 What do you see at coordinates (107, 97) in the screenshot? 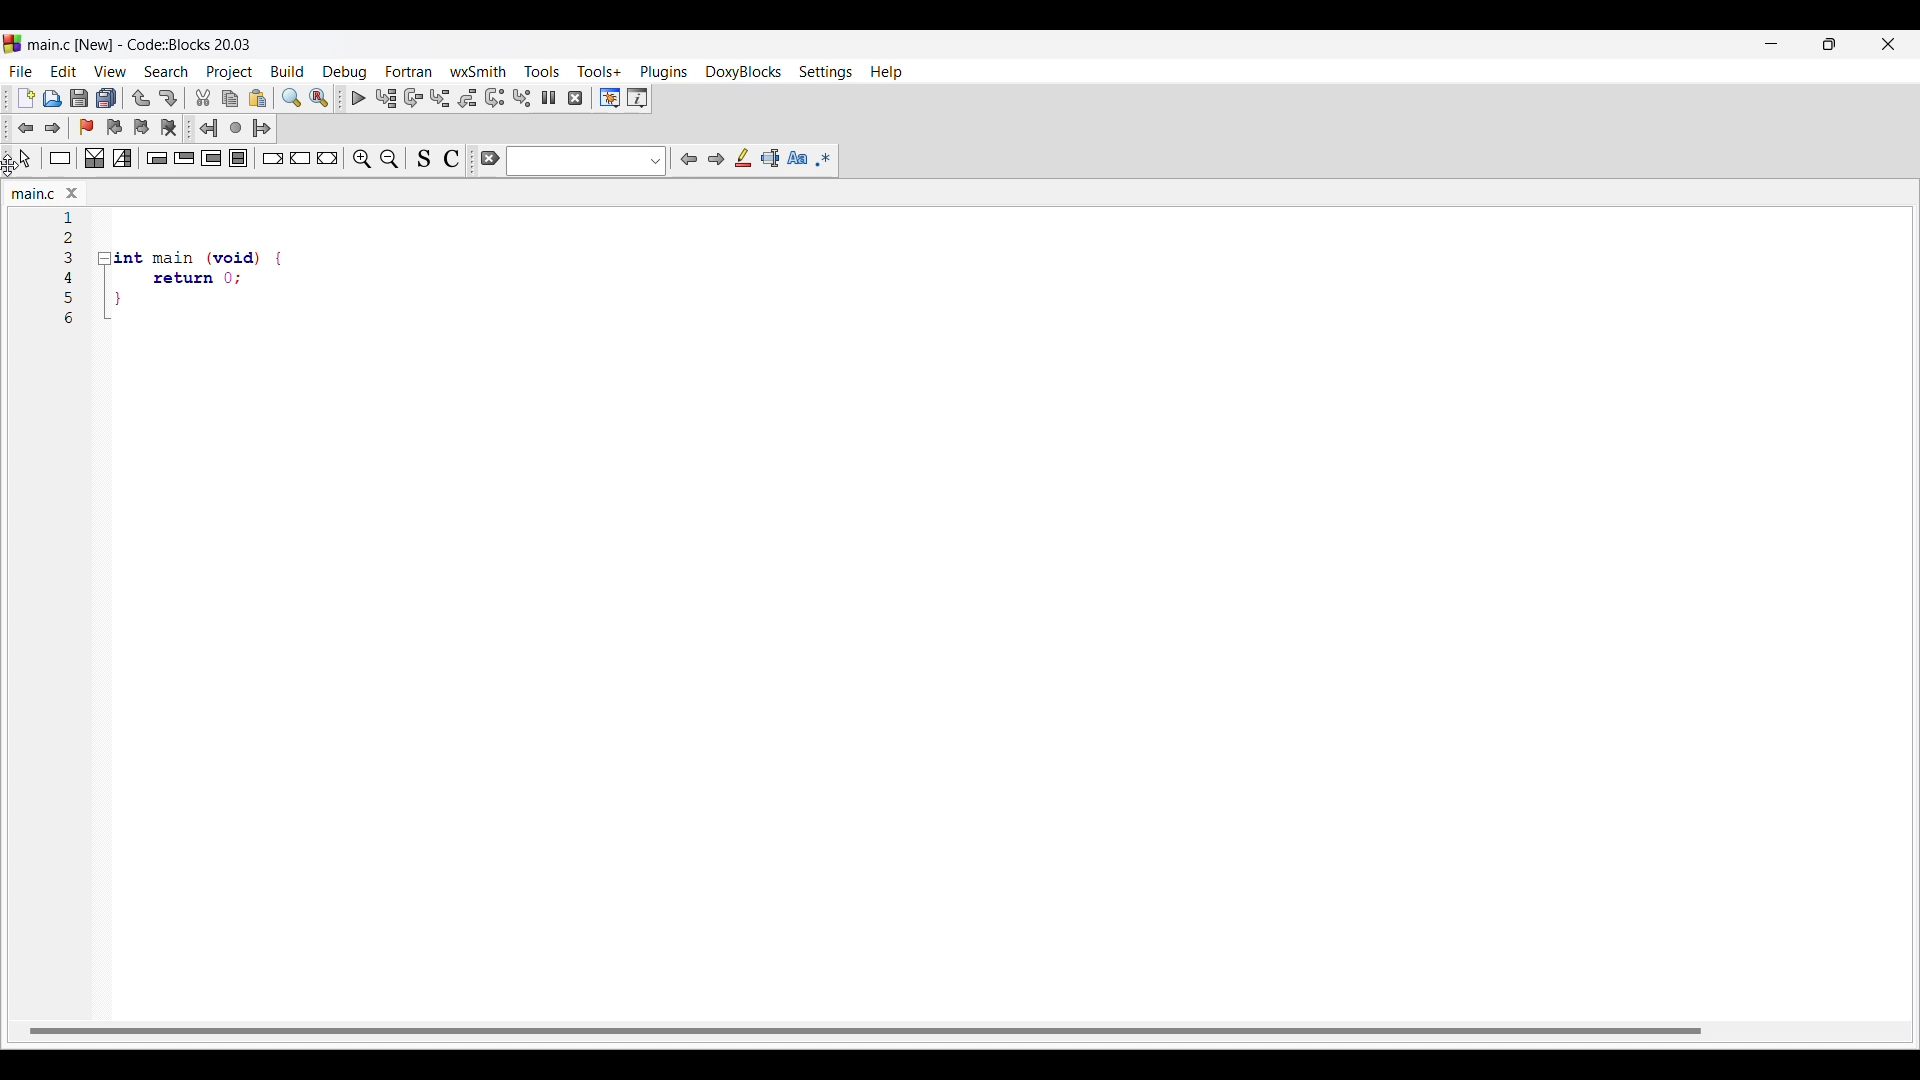
I see `Save everything` at bounding box center [107, 97].